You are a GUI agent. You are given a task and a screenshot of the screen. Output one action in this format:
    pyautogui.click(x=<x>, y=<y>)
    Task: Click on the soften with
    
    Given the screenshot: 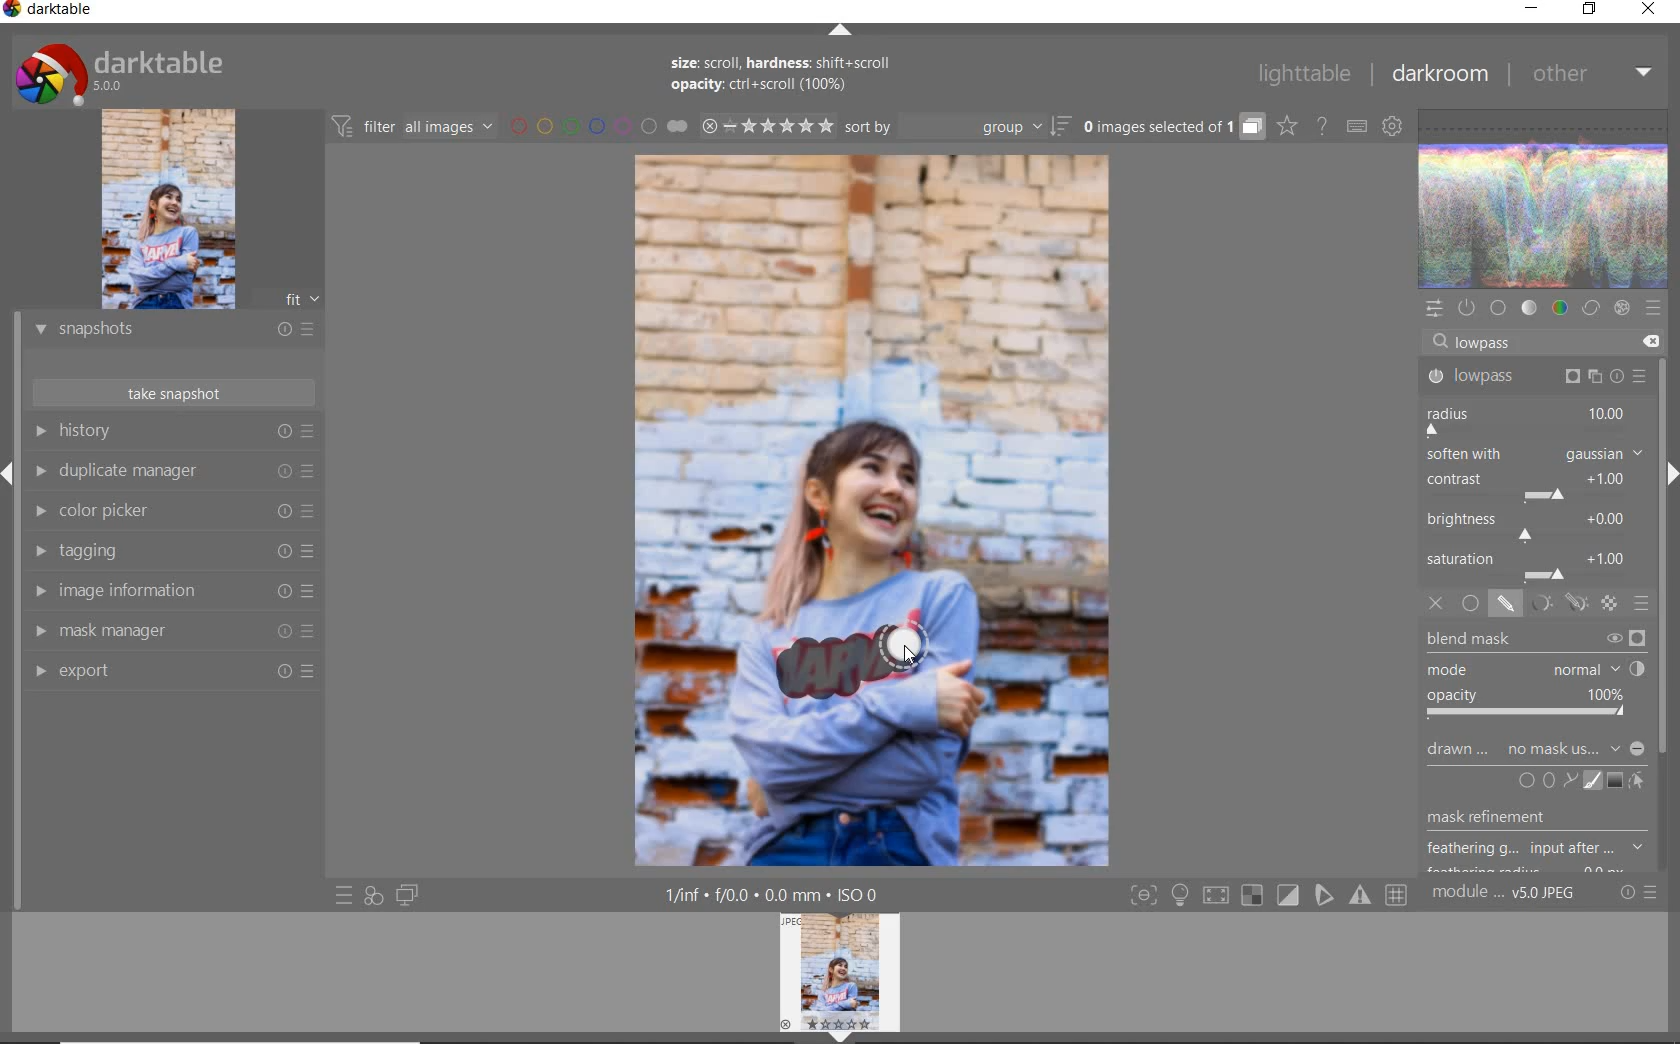 What is the action you would take?
    pyautogui.click(x=1535, y=453)
    